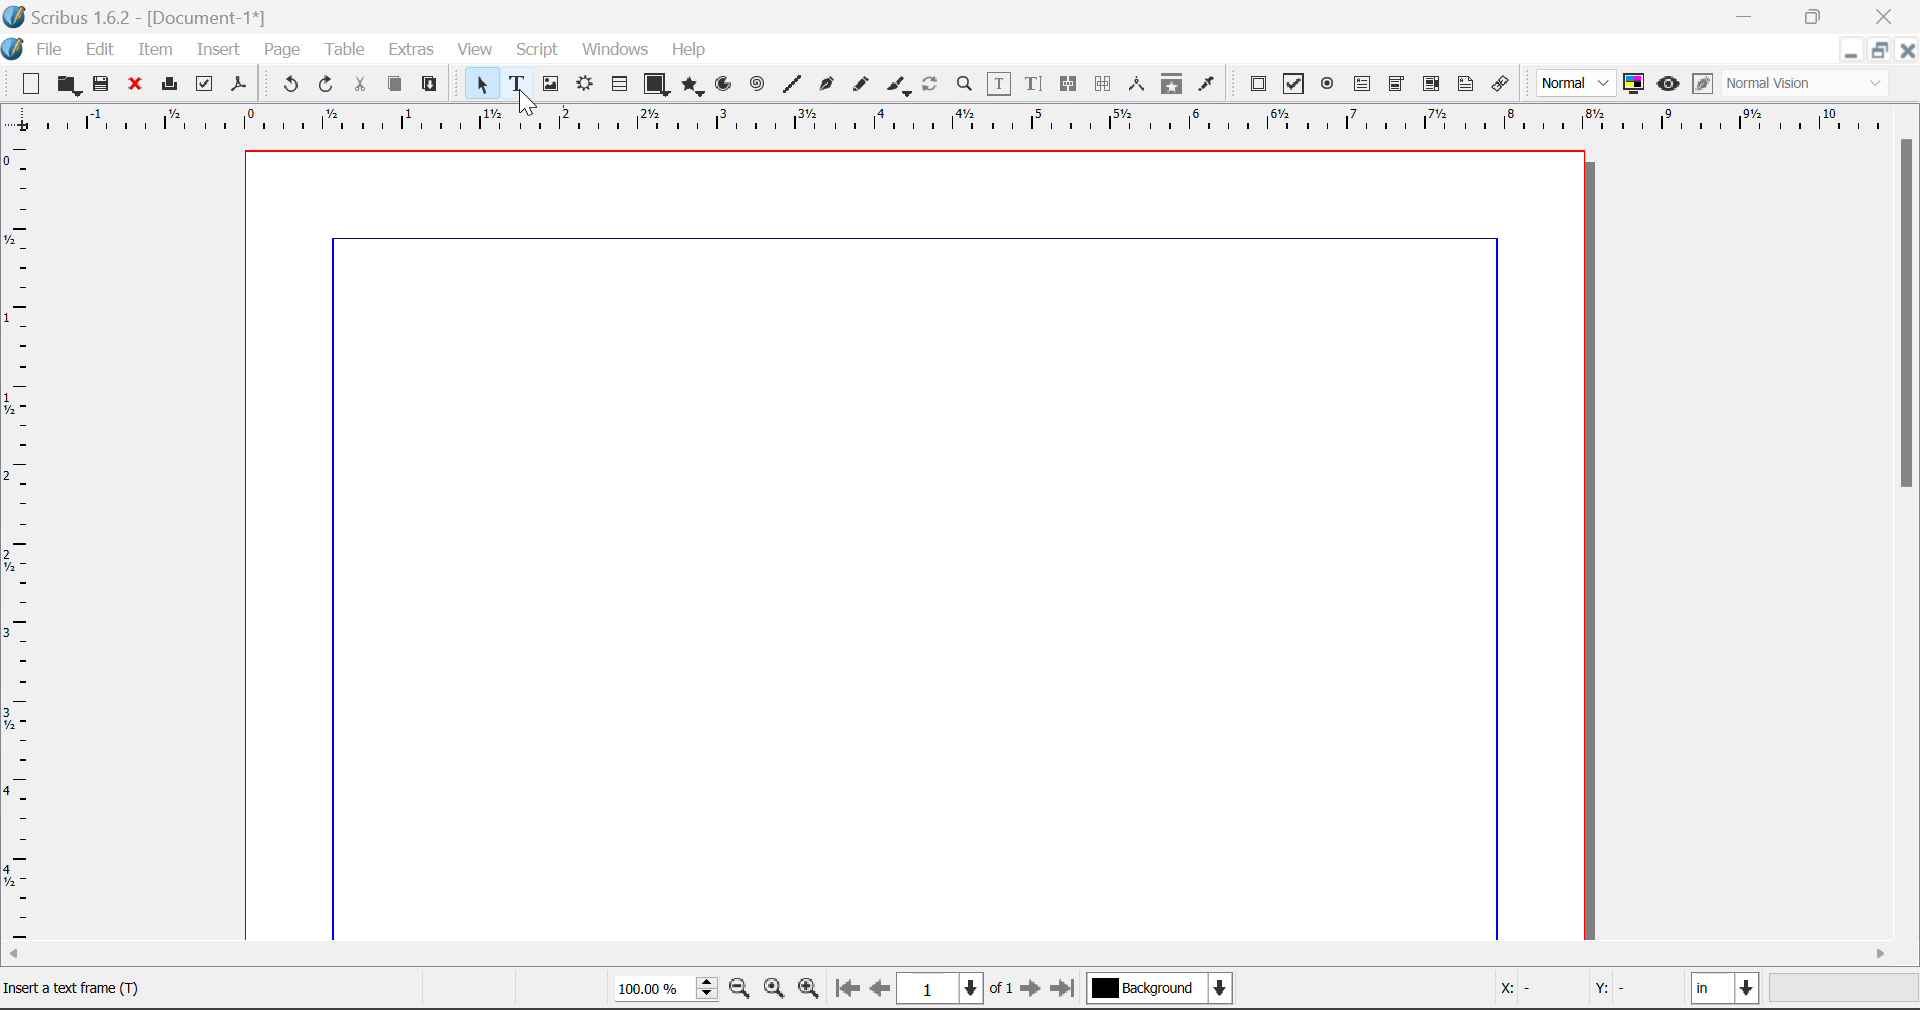  What do you see at coordinates (168, 85) in the screenshot?
I see `Print` at bounding box center [168, 85].